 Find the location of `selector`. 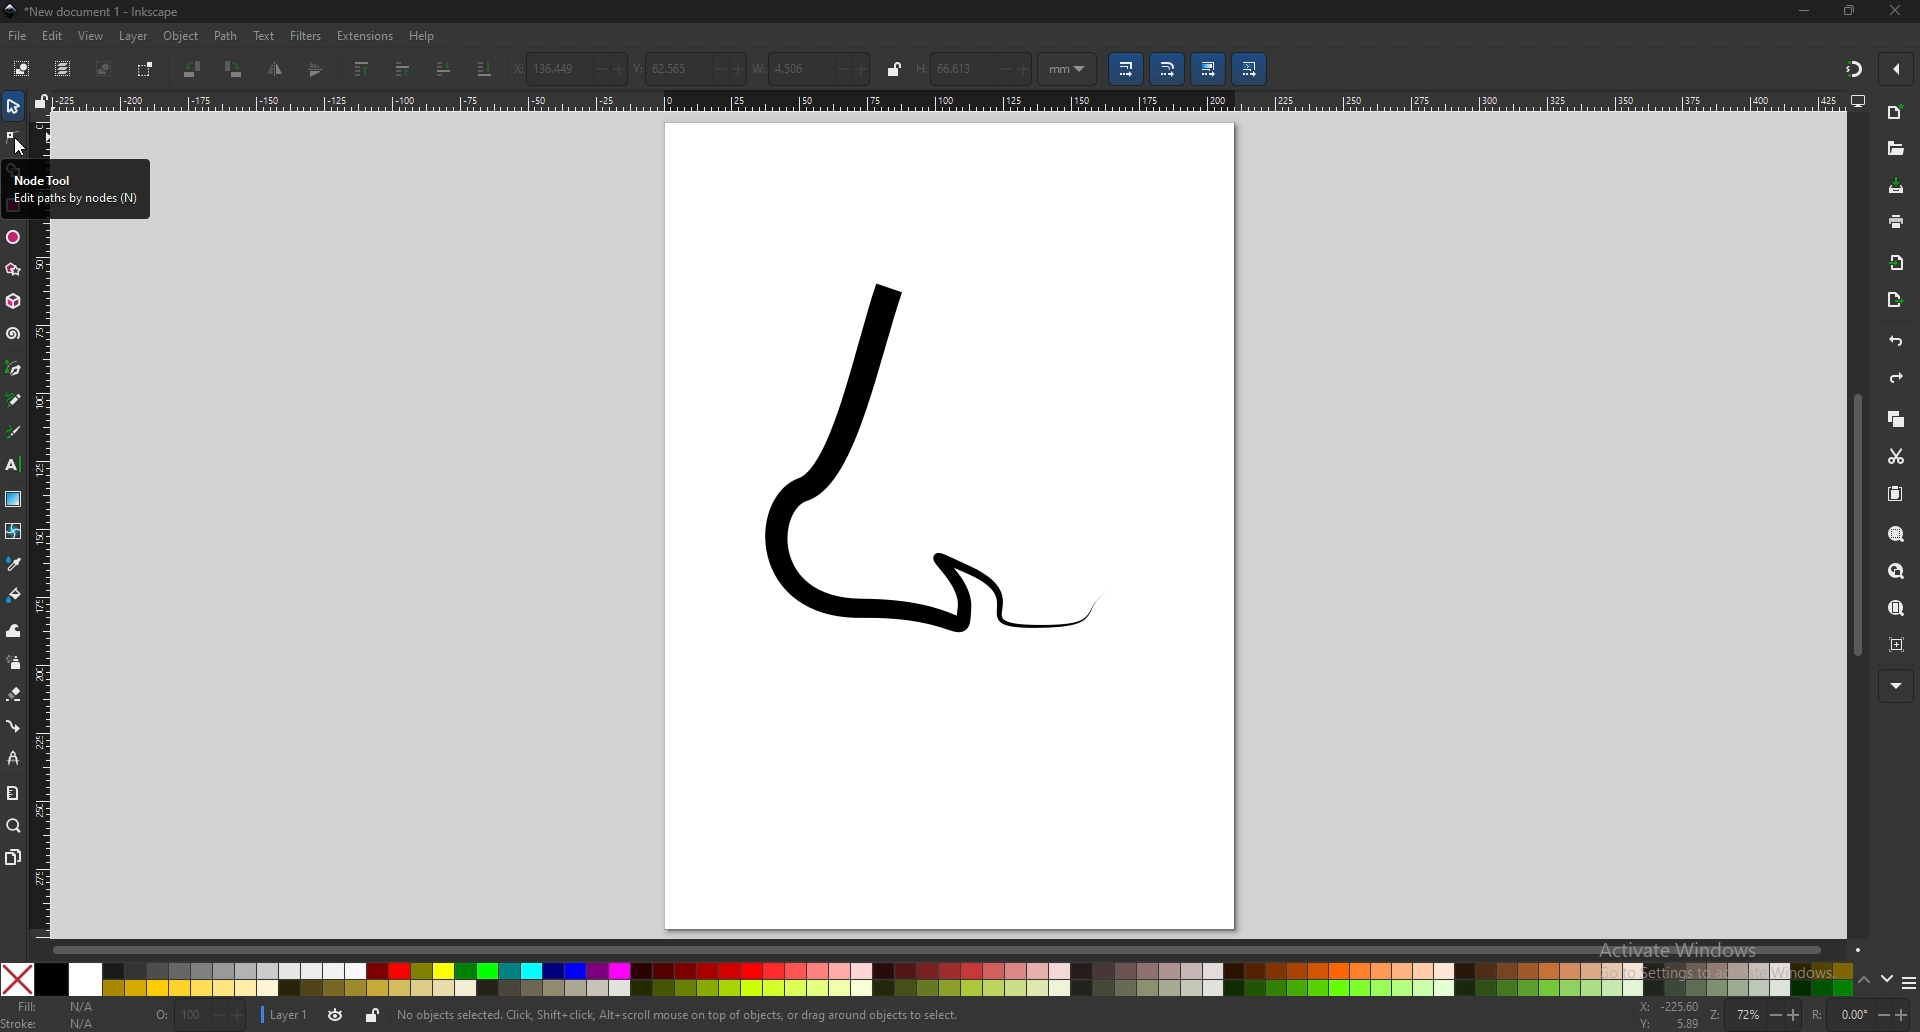

selector is located at coordinates (14, 106).